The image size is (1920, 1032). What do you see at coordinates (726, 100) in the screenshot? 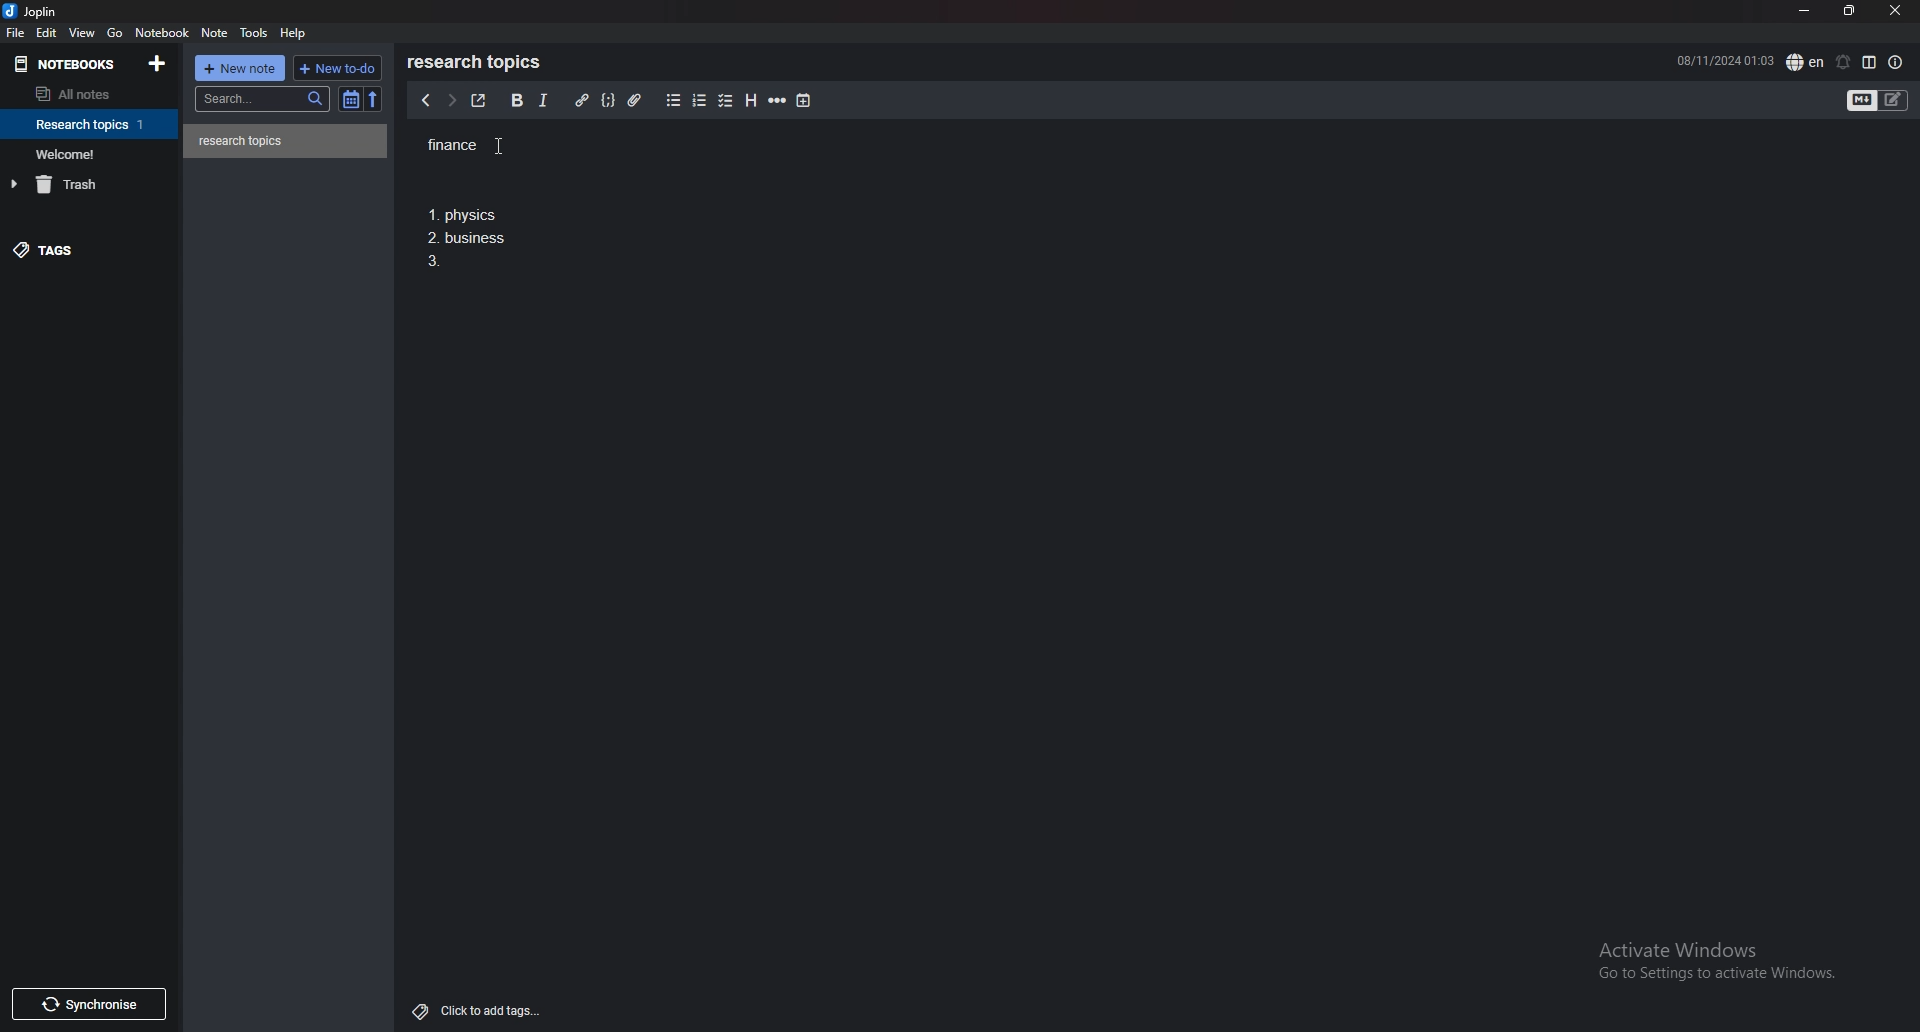
I see `checkbox` at bounding box center [726, 100].